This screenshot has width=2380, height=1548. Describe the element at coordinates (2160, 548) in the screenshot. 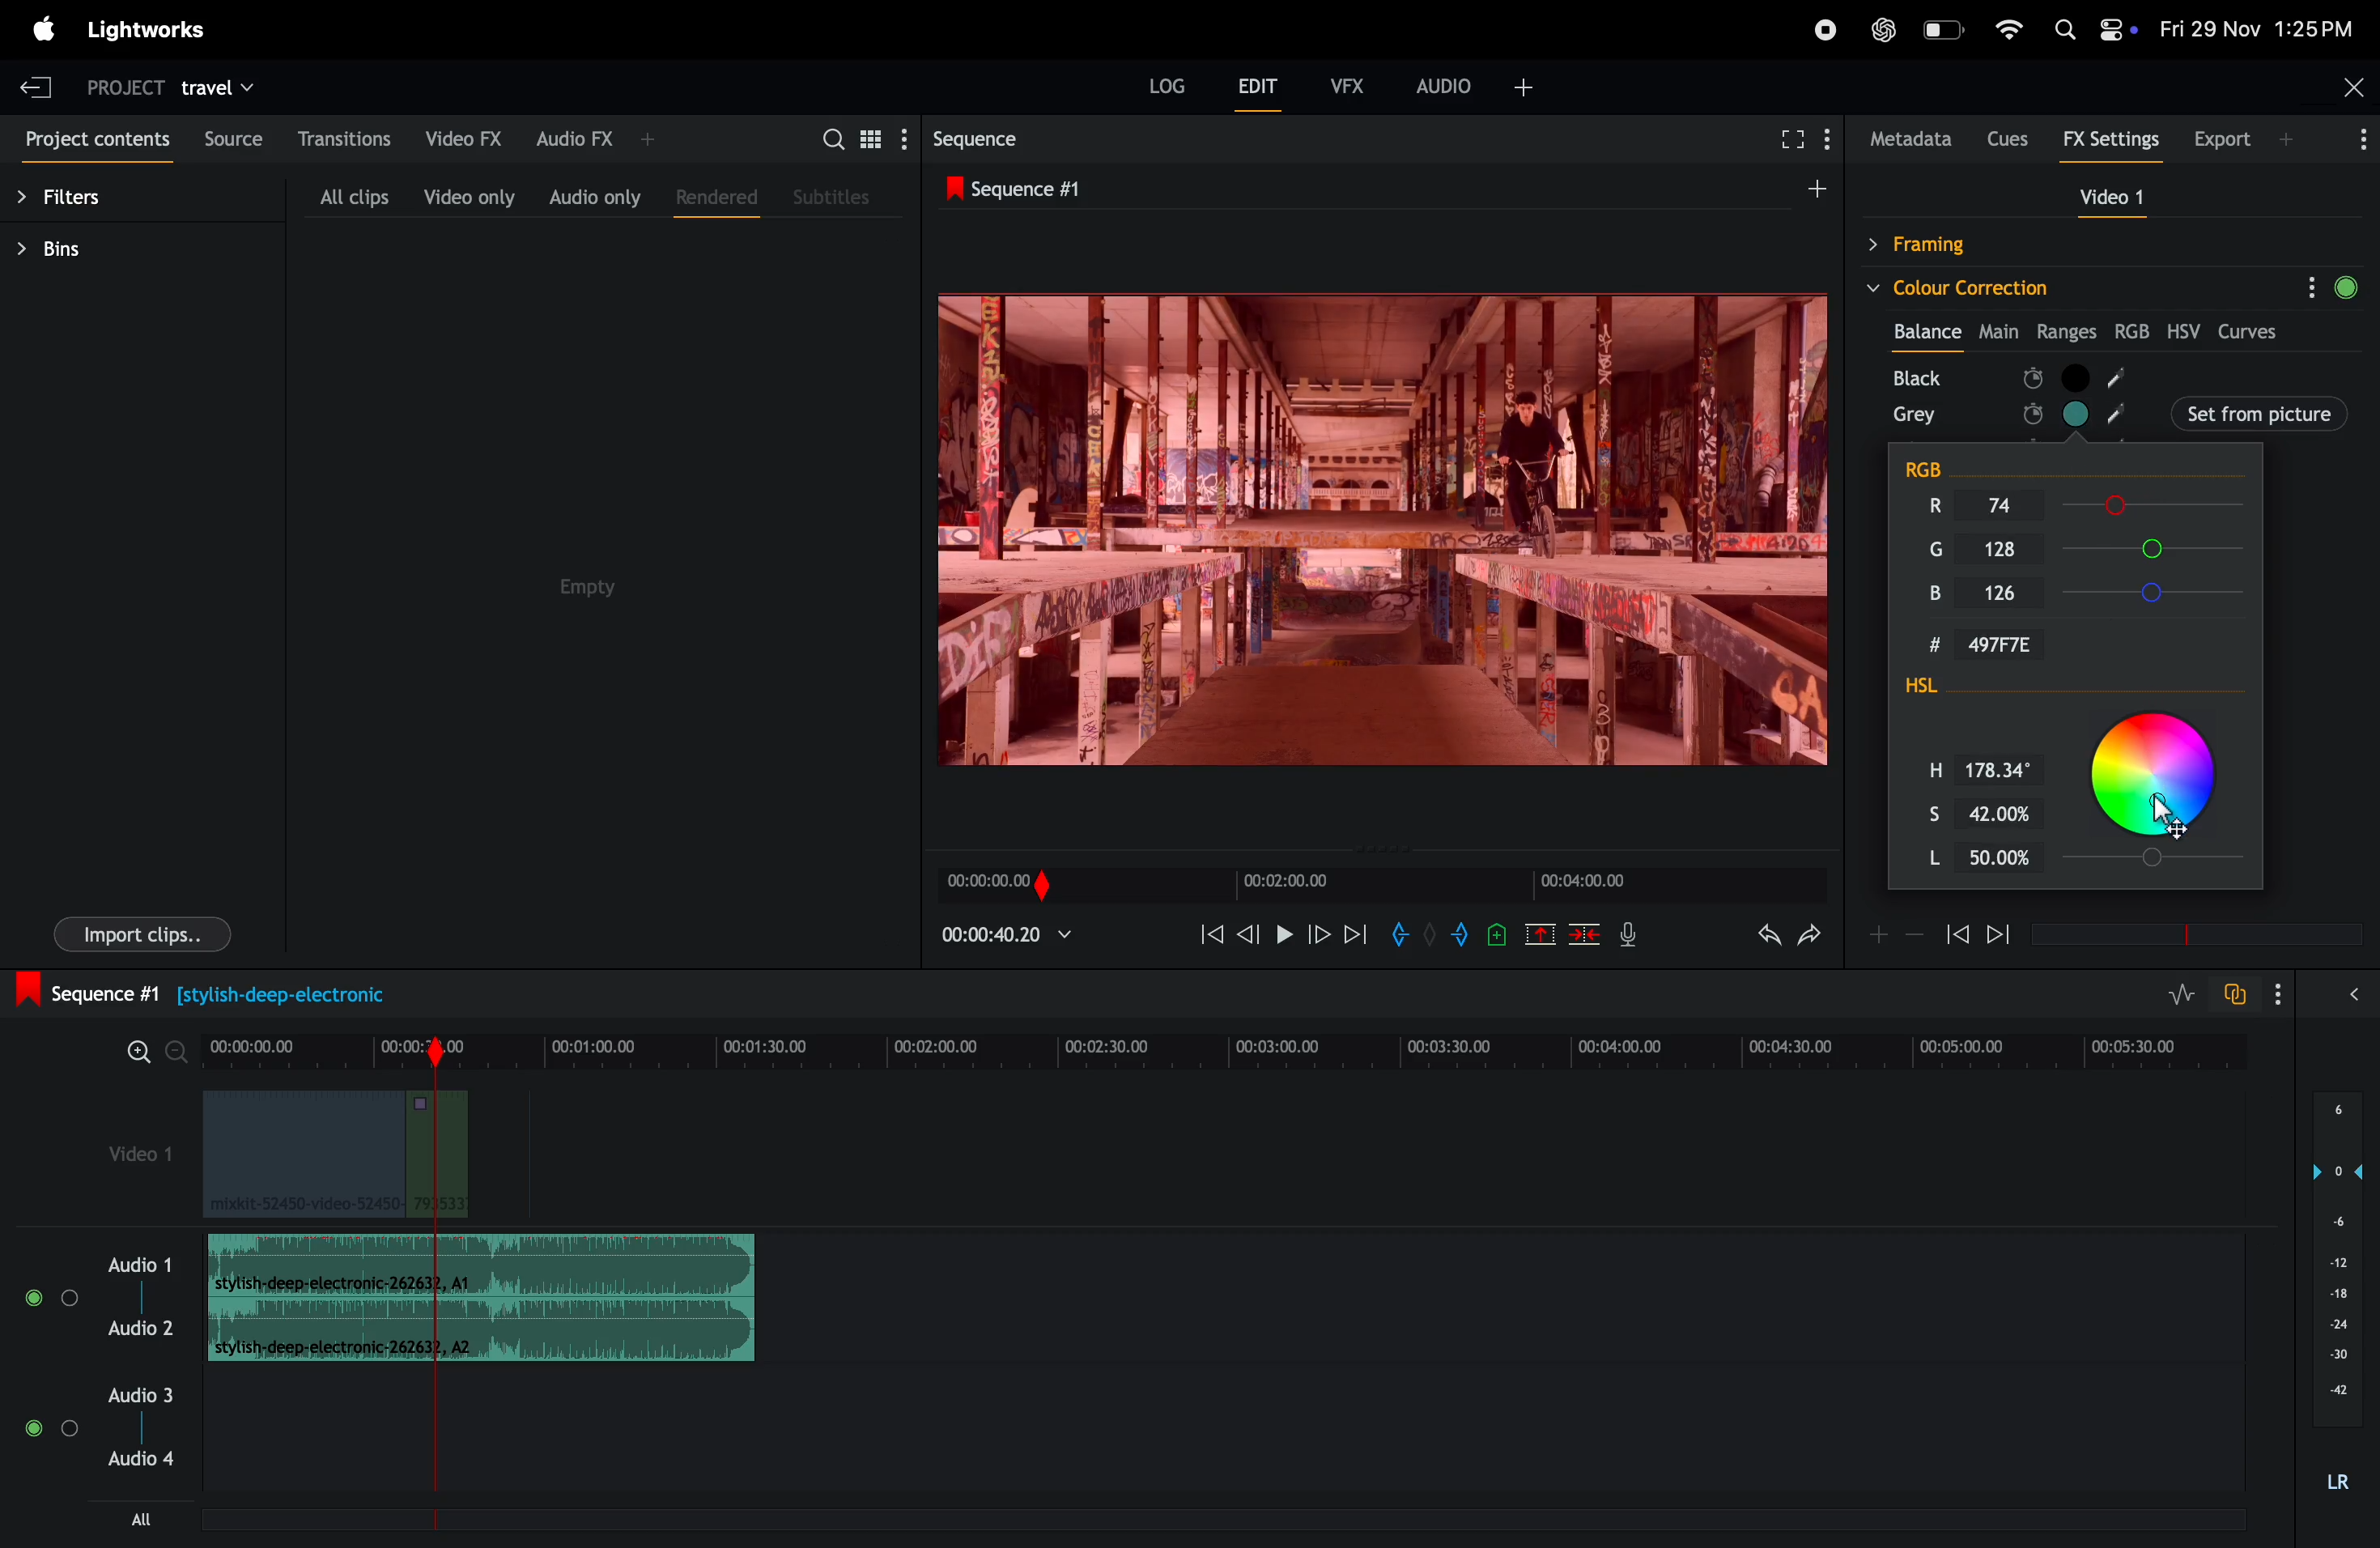

I see `G Slider` at that location.